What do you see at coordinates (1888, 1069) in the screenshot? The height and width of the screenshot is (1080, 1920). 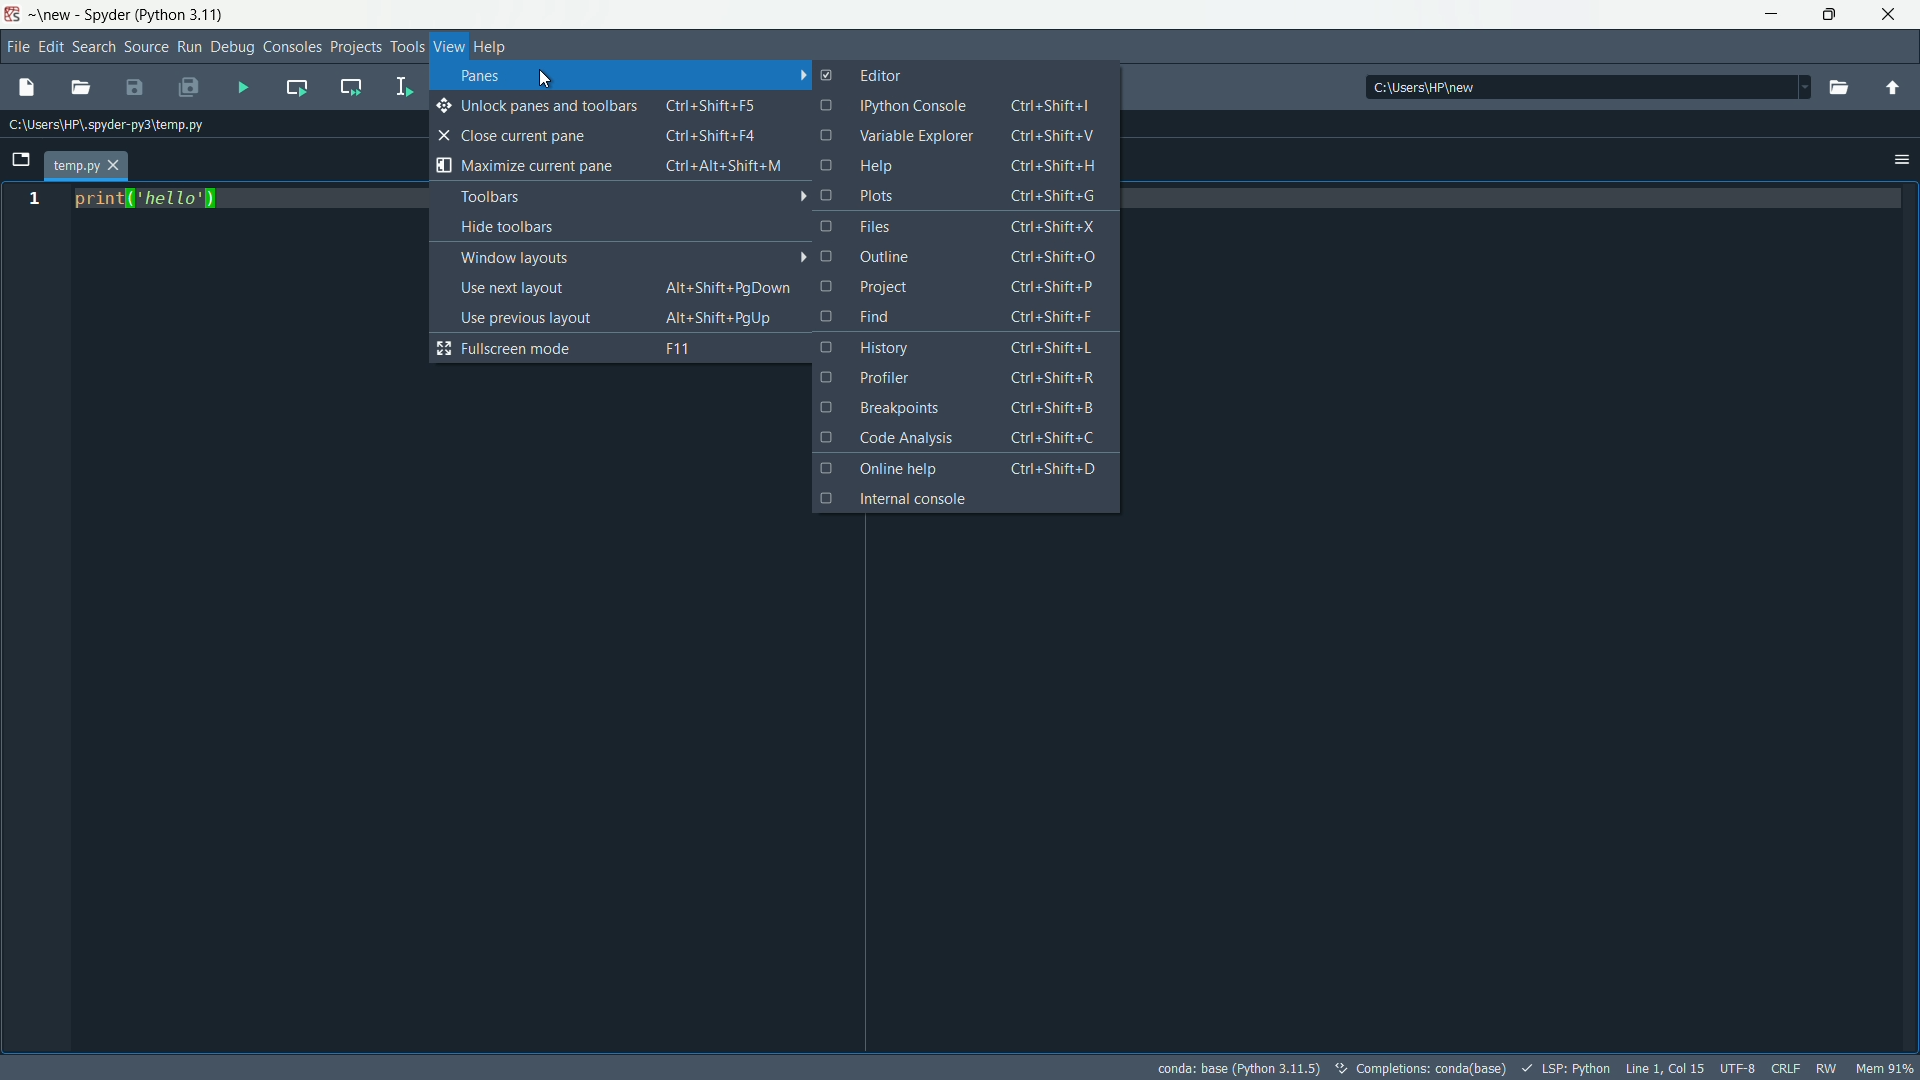 I see `mem 90%` at bounding box center [1888, 1069].